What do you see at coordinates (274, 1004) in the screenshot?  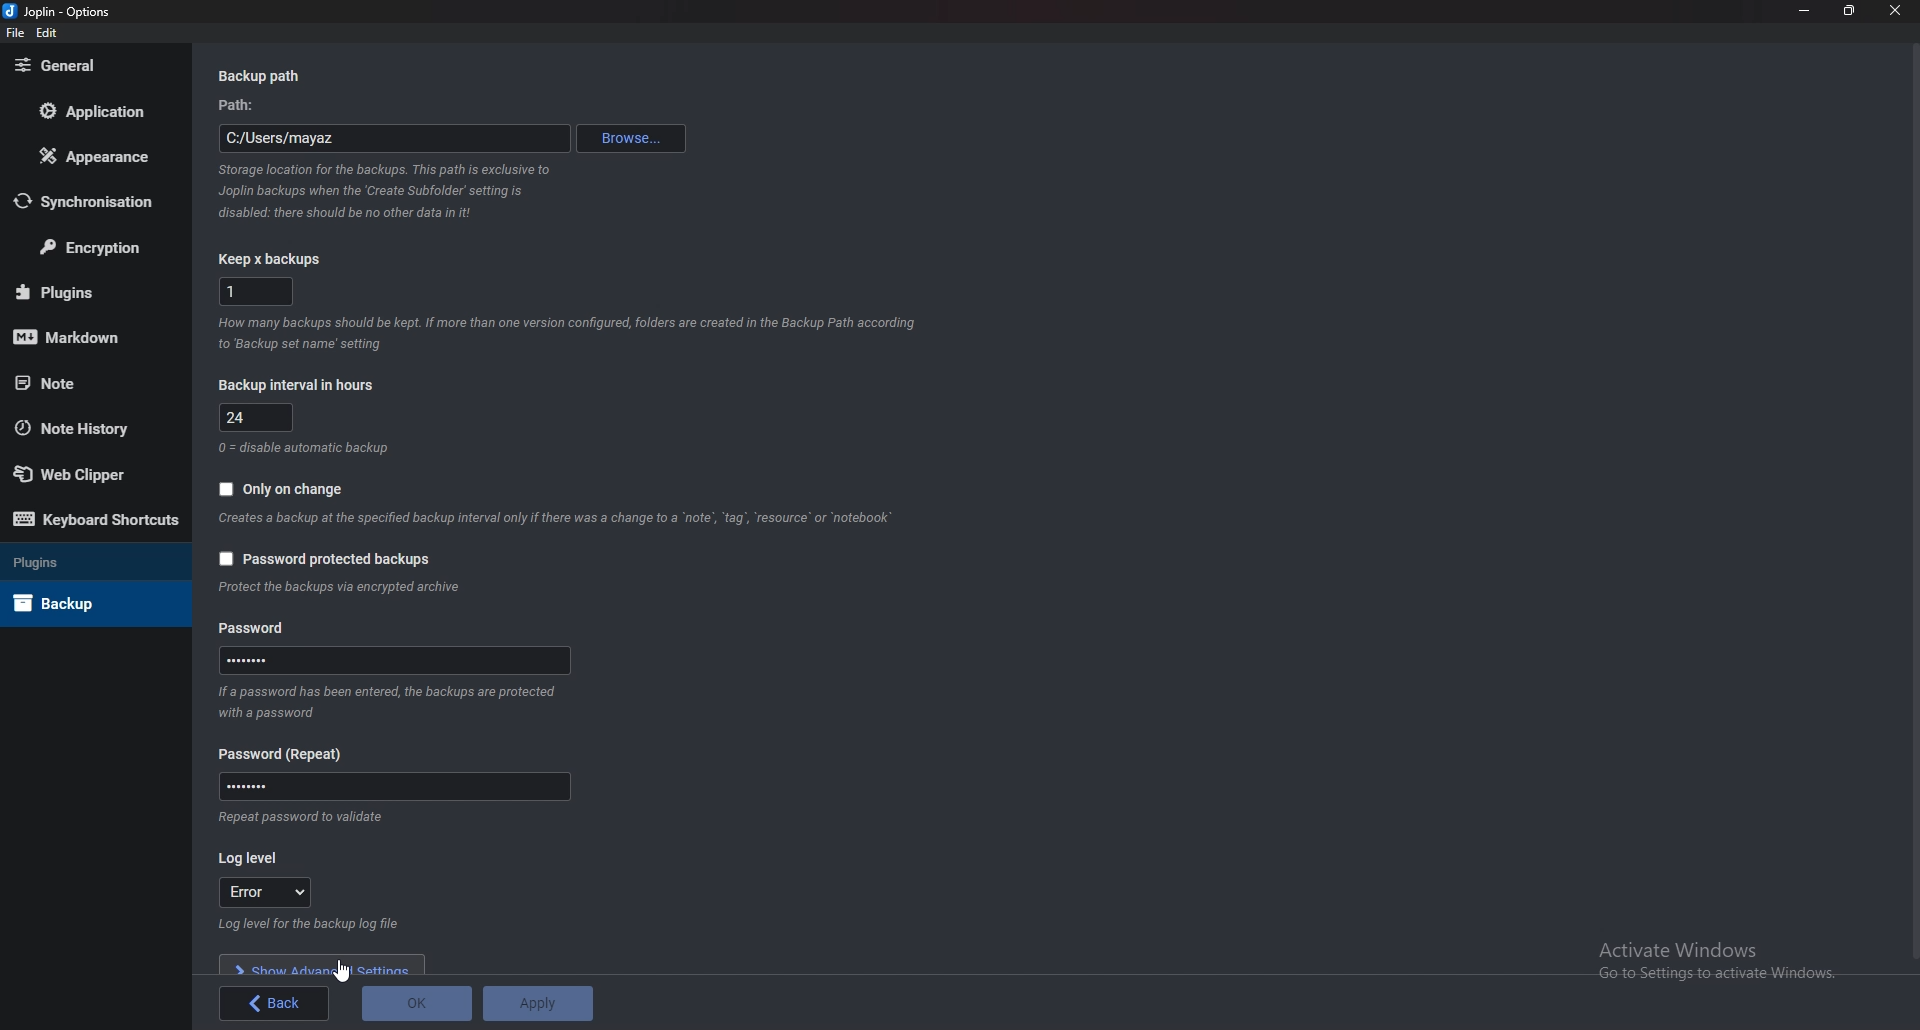 I see `back` at bounding box center [274, 1004].